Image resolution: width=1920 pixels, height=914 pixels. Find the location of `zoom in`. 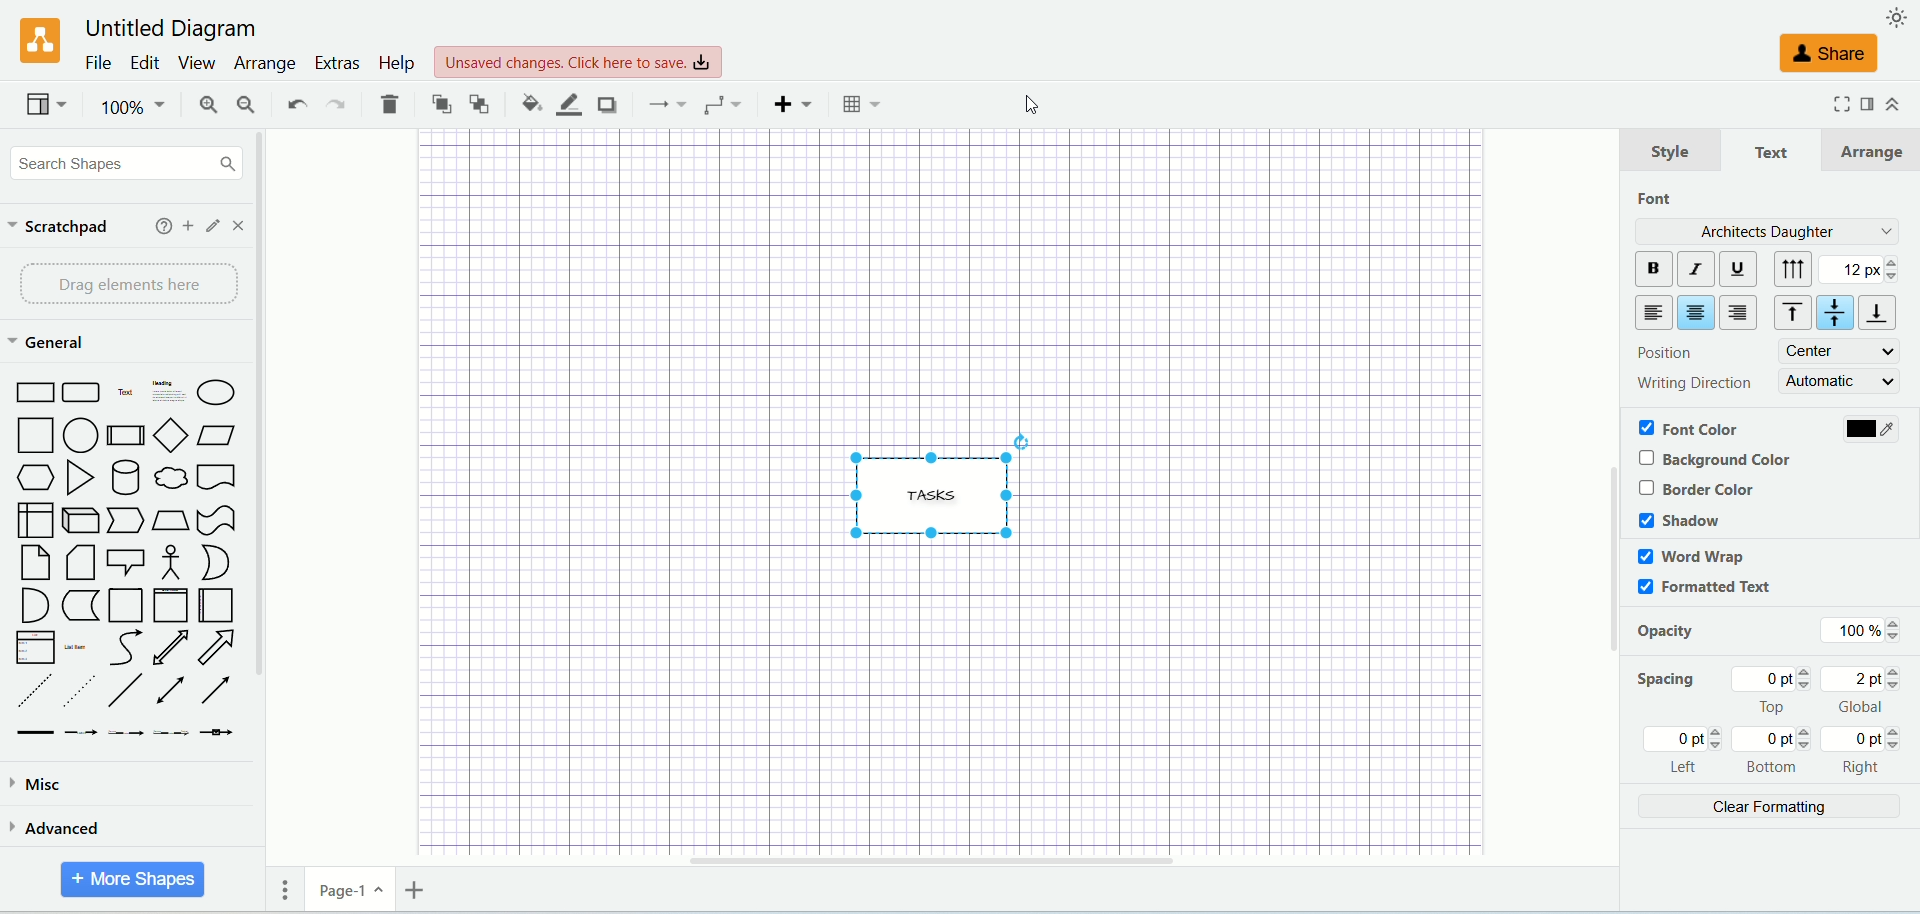

zoom in is located at coordinates (197, 105).